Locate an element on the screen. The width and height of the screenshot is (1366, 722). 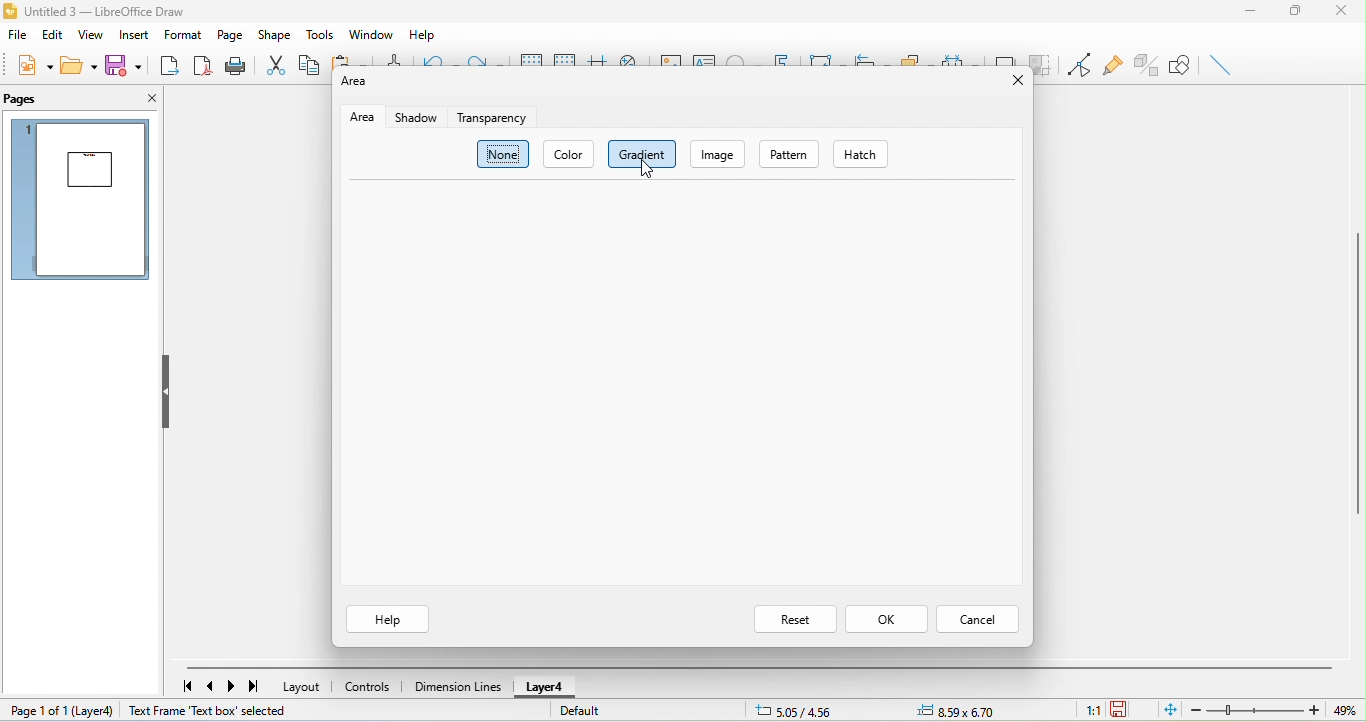
cursor position-5.05/4.56 is located at coordinates (794, 712).